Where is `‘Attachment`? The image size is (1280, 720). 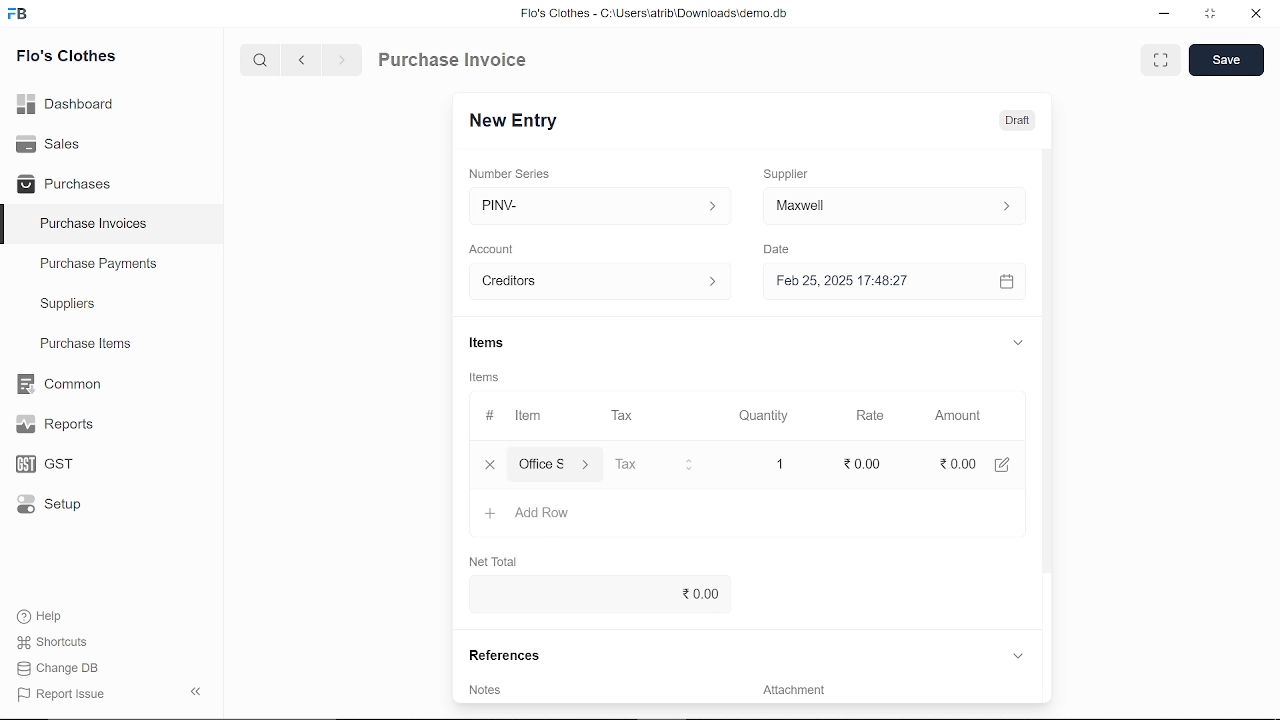
‘Attachment is located at coordinates (792, 693).